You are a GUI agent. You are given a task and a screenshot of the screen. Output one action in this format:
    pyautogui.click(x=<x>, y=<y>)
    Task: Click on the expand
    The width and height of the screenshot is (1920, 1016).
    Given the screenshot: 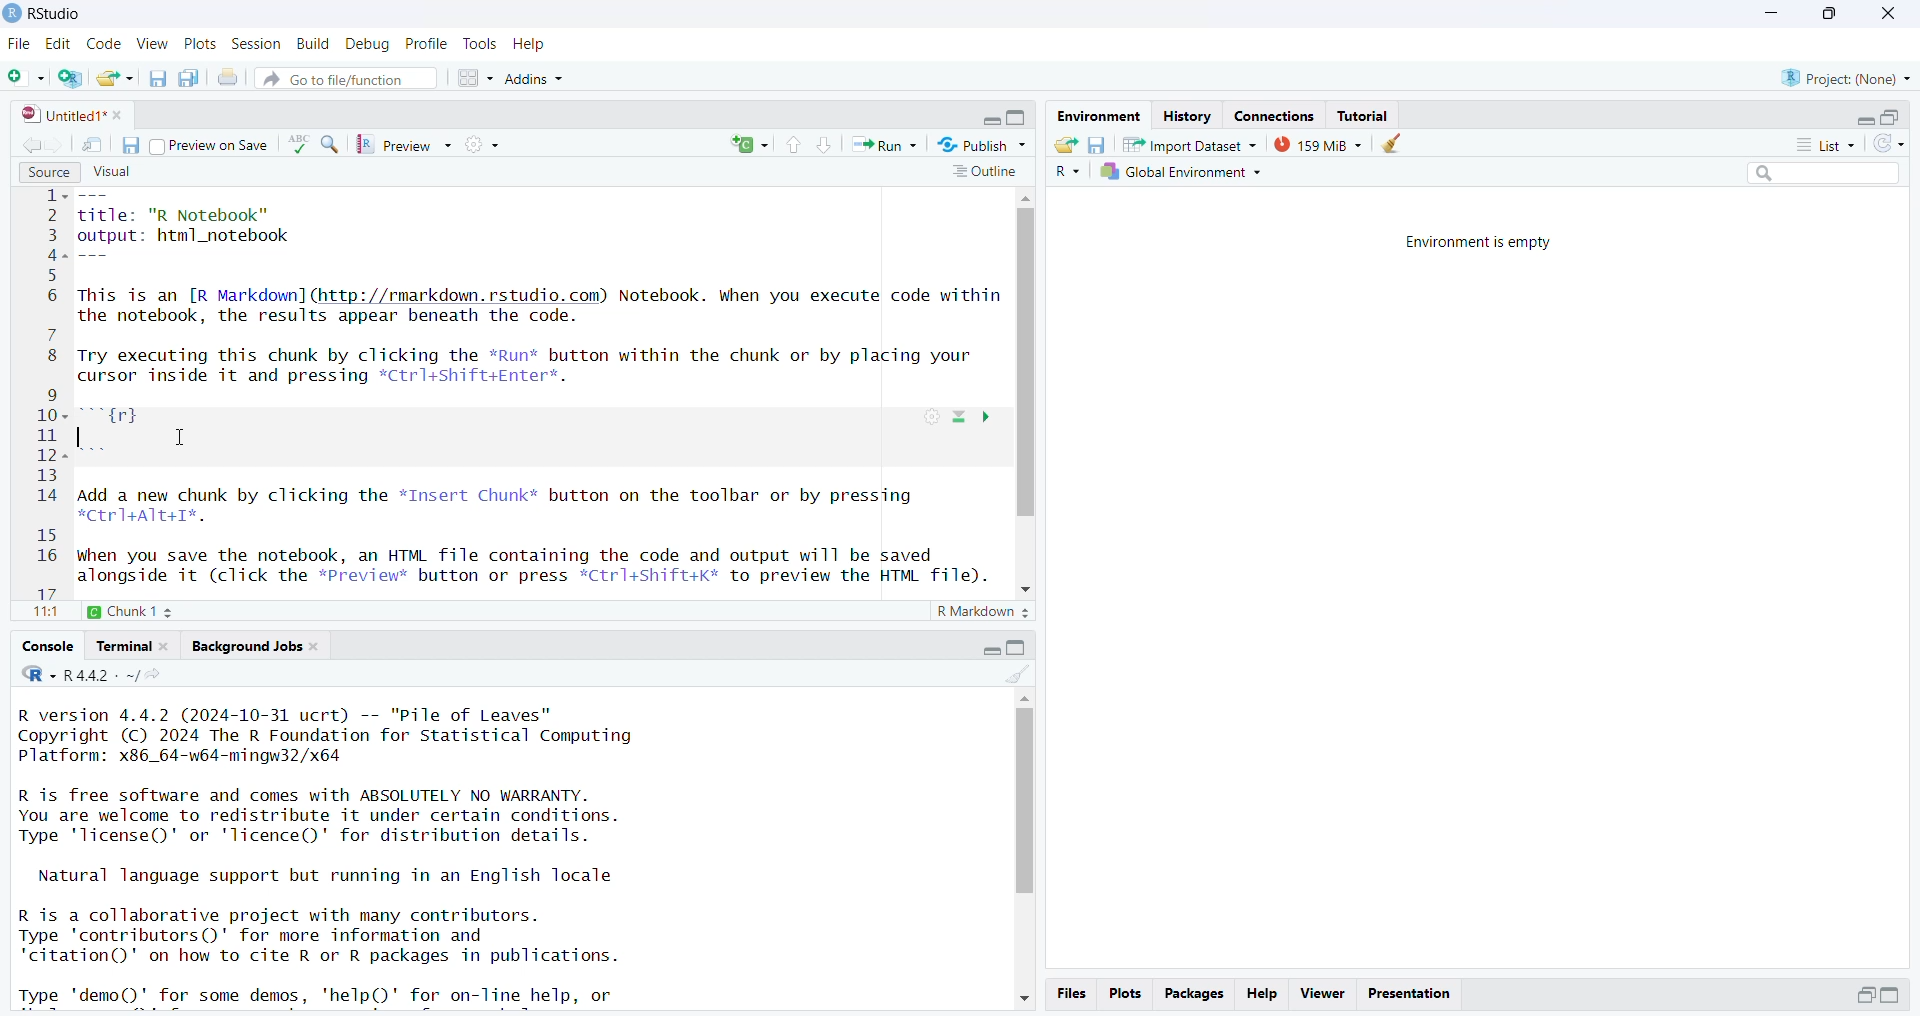 What is the action you would take?
    pyautogui.click(x=1865, y=994)
    